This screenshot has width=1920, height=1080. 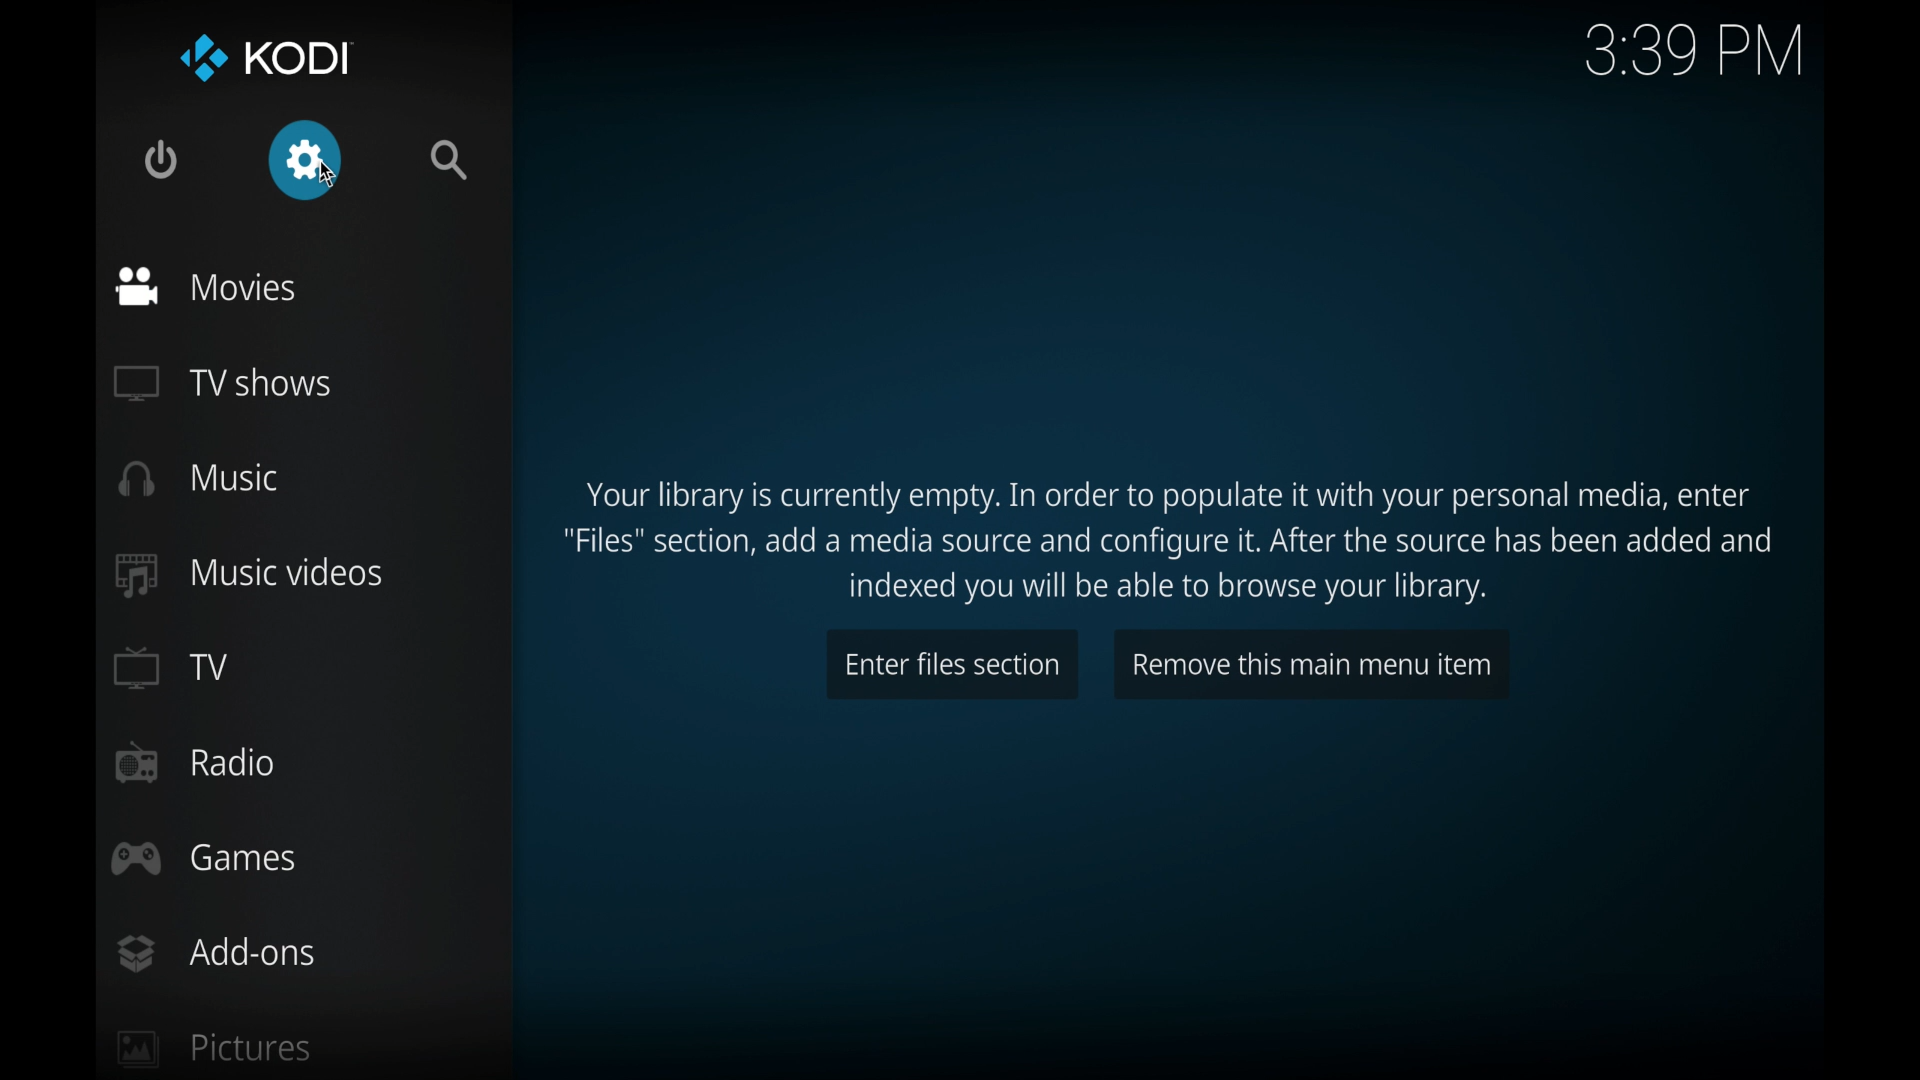 I want to click on time, so click(x=1692, y=52).